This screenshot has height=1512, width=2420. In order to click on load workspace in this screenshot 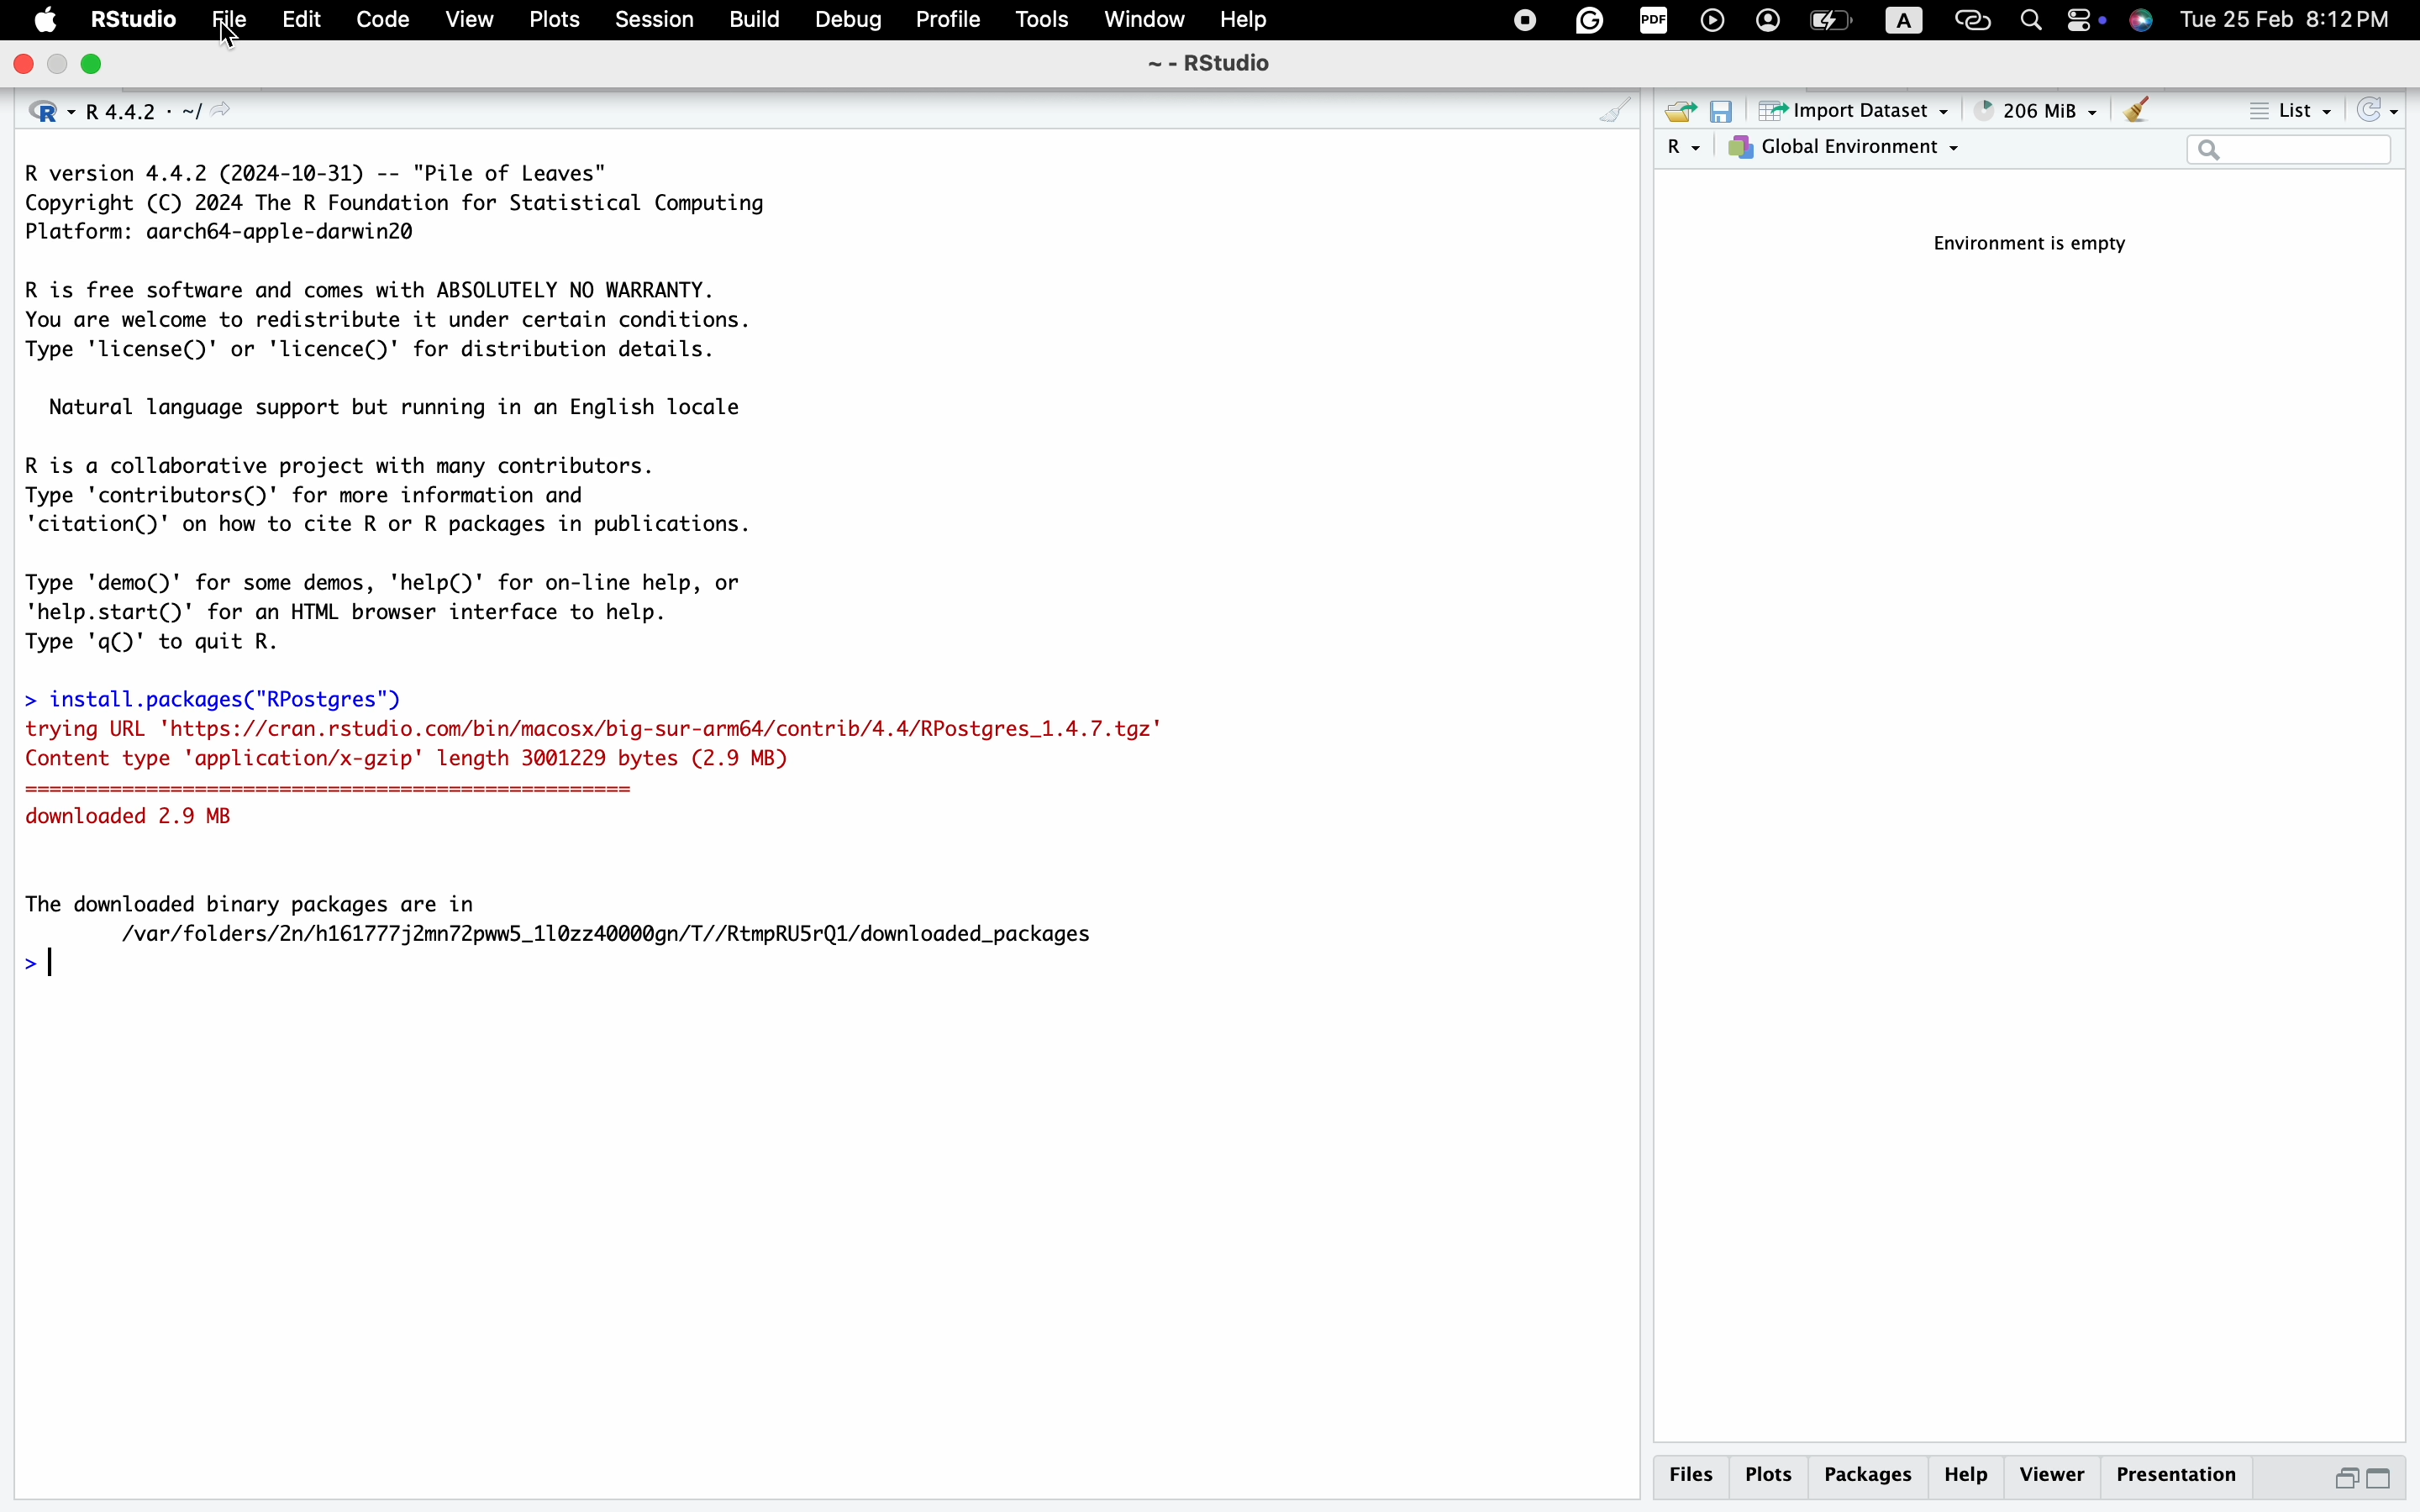, I will do `click(1679, 113)`.